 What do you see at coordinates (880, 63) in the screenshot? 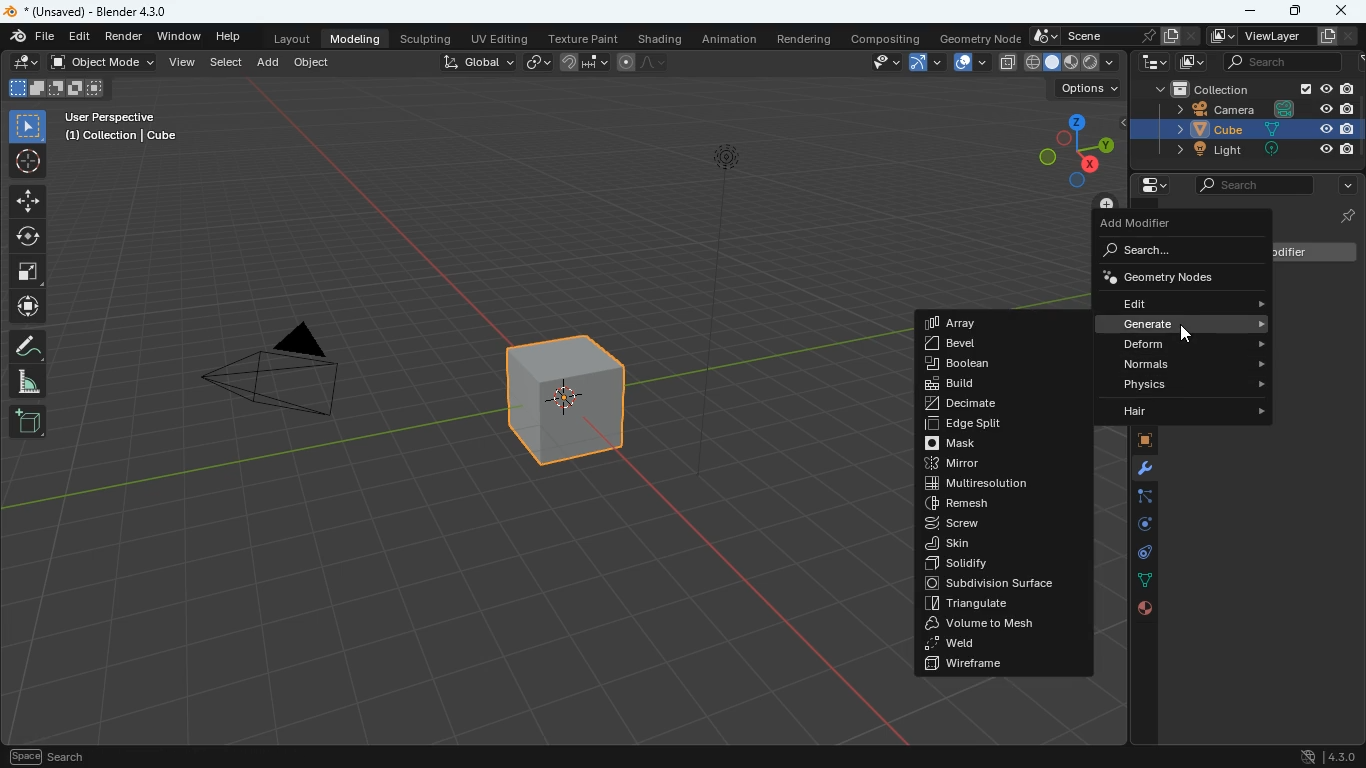
I see `view` at bounding box center [880, 63].